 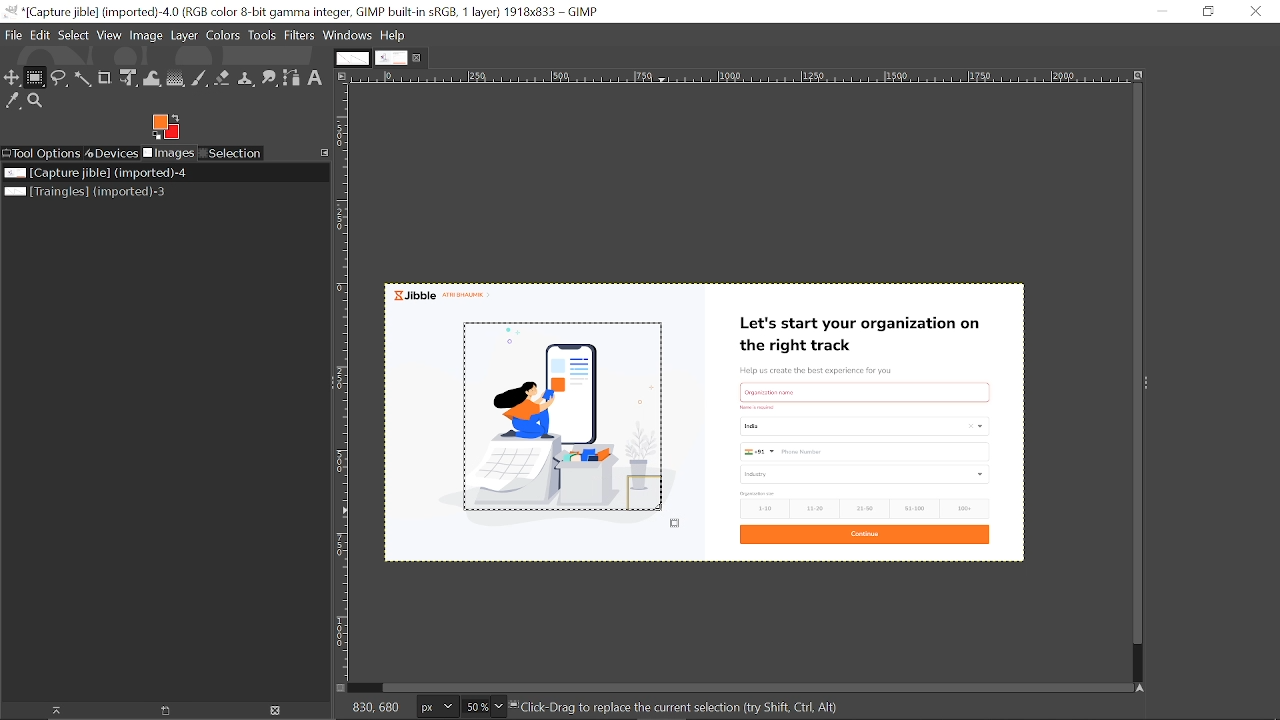 What do you see at coordinates (244, 78) in the screenshot?
I see `Clone tool` at bounding box center [244, 78].